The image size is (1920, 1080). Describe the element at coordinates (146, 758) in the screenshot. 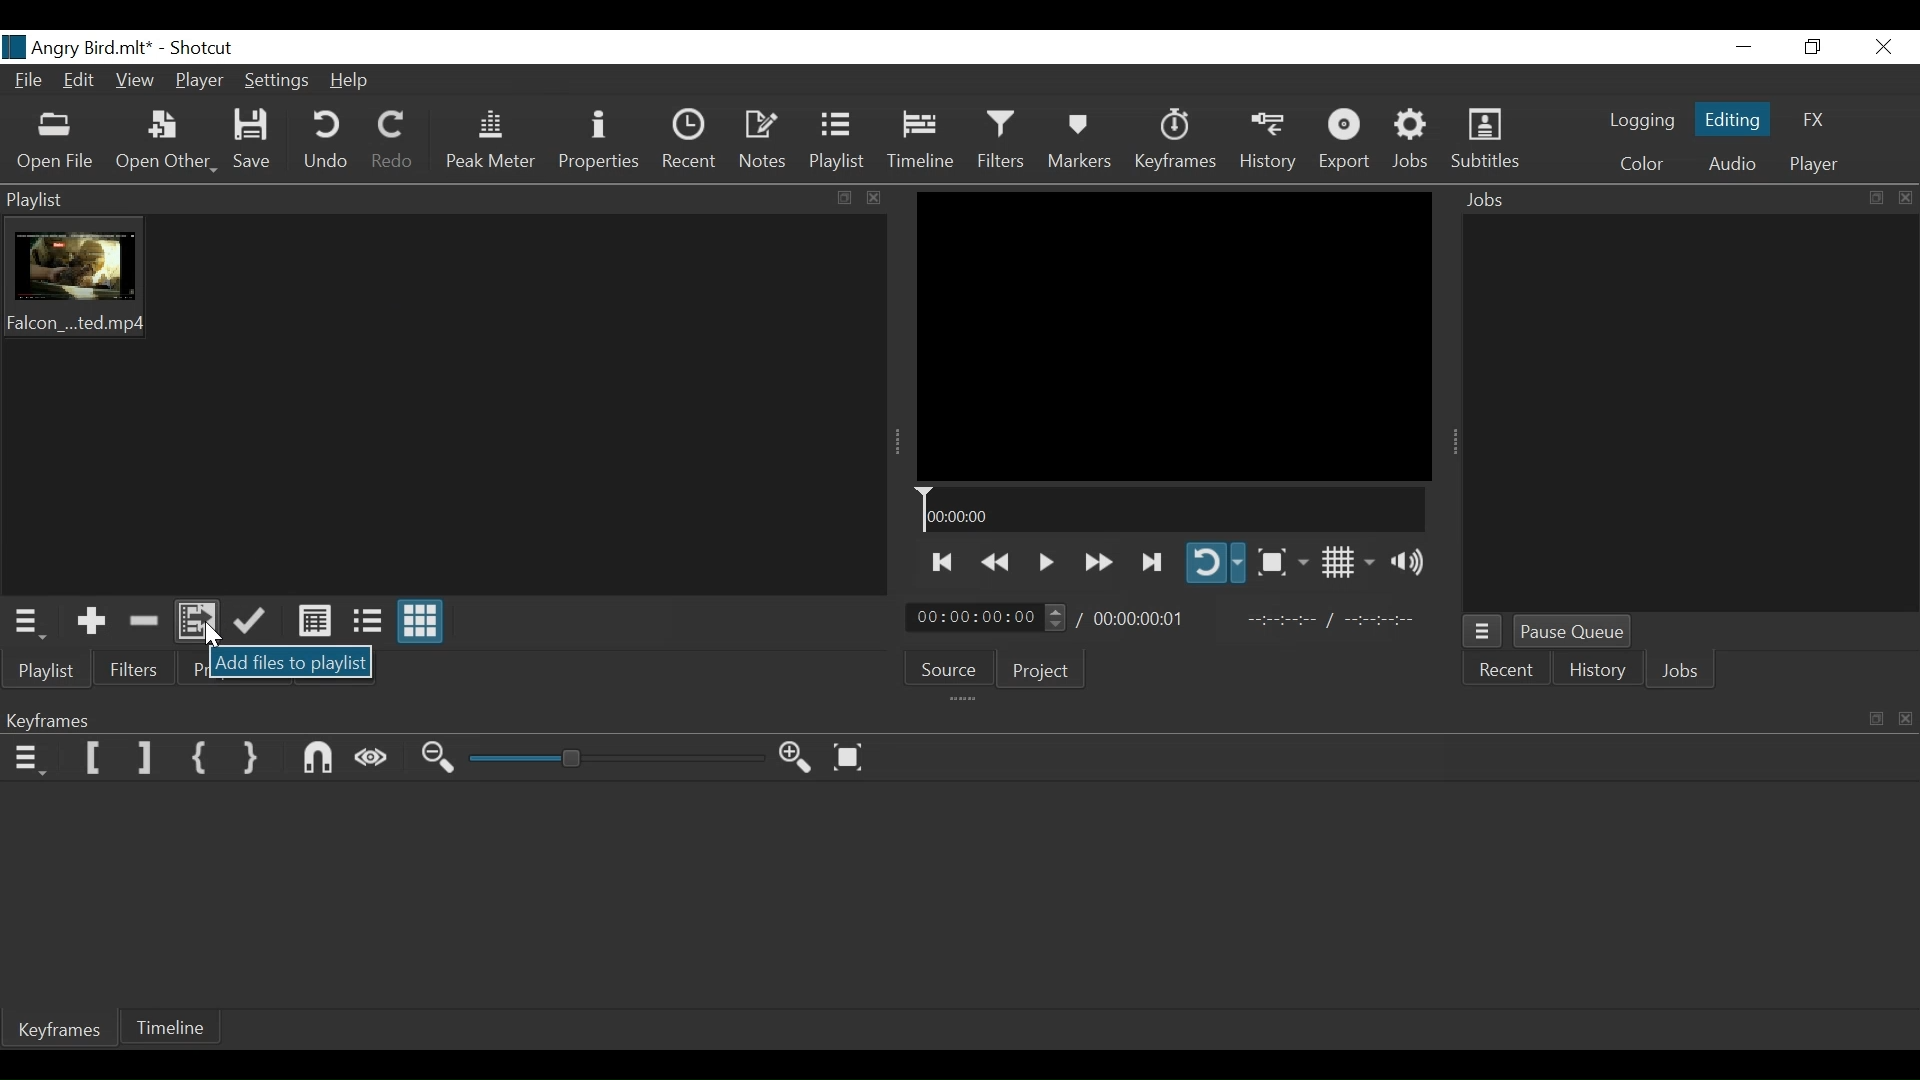

I see `Set Filter last` at that location.